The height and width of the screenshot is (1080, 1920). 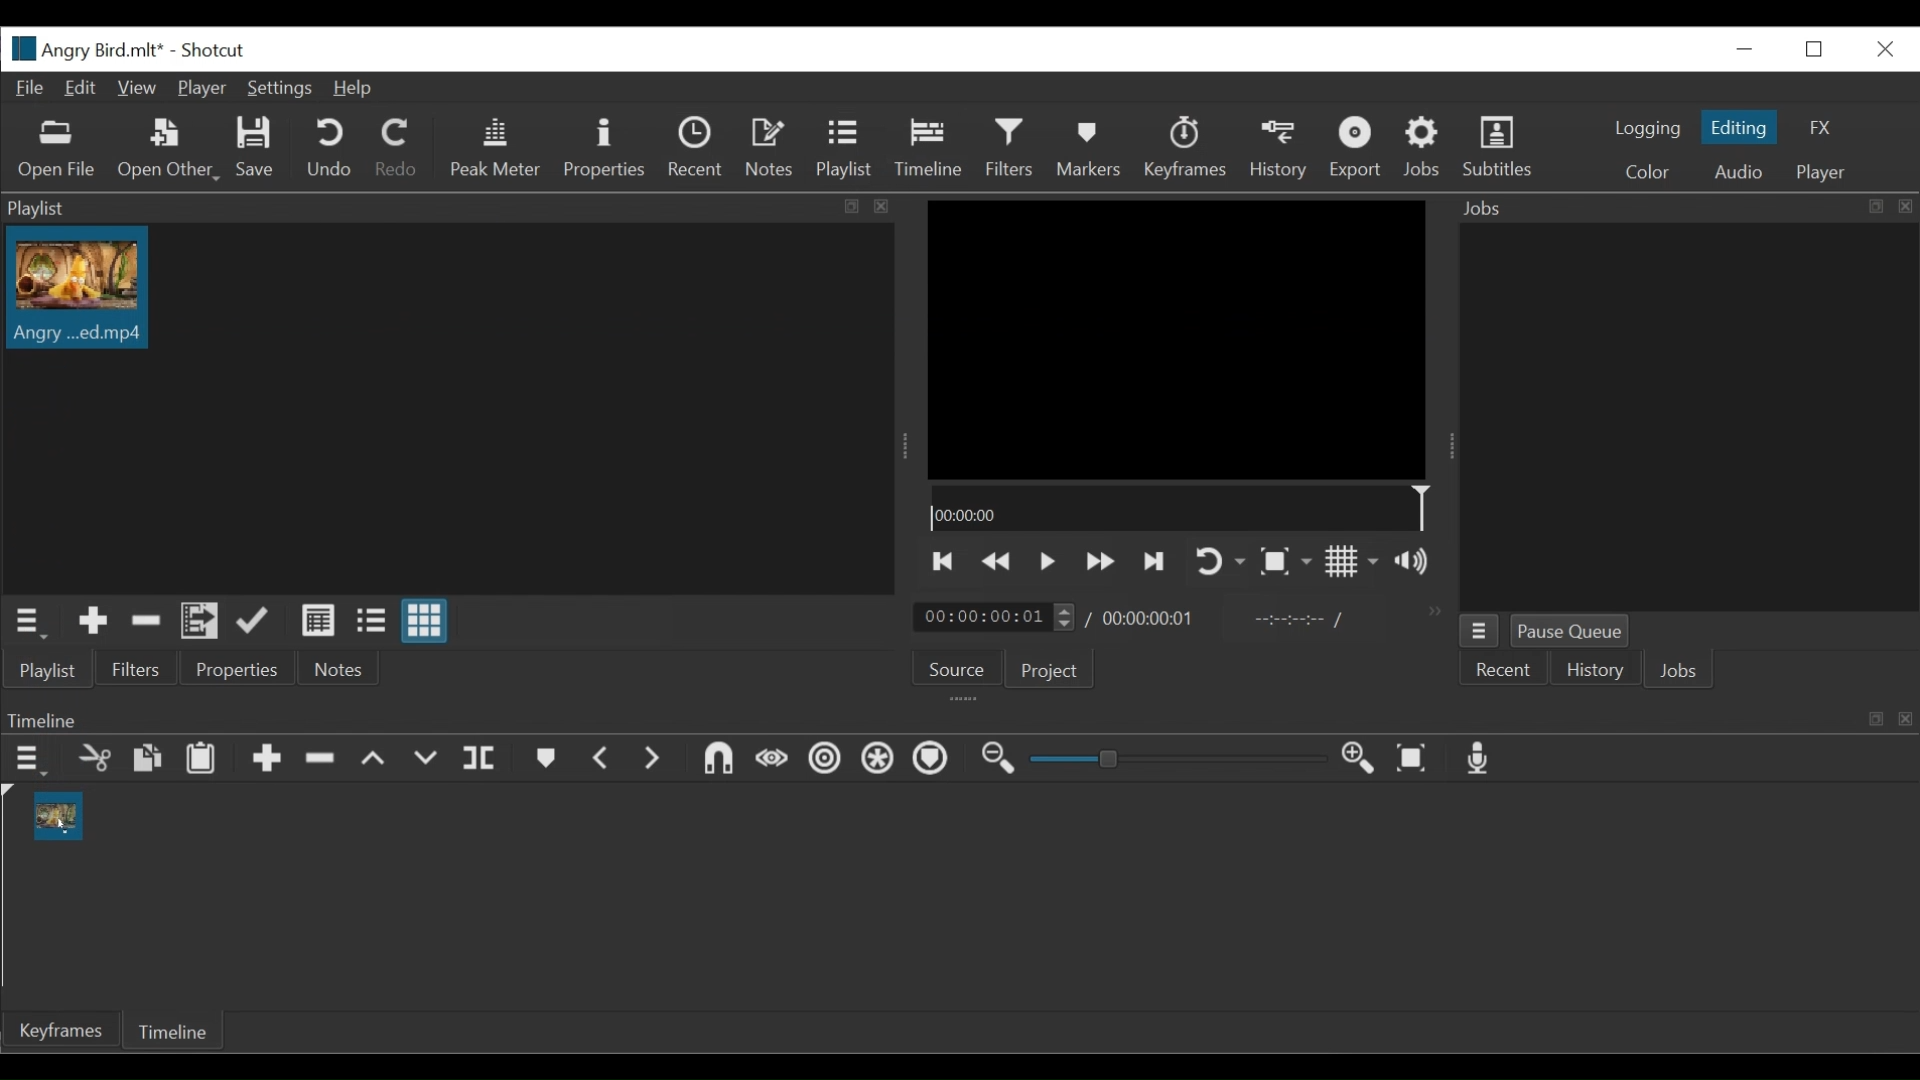 What do you see at coordinates (256, 622) in the screenshot?
I see `Append` at bounding box center [256, 622].